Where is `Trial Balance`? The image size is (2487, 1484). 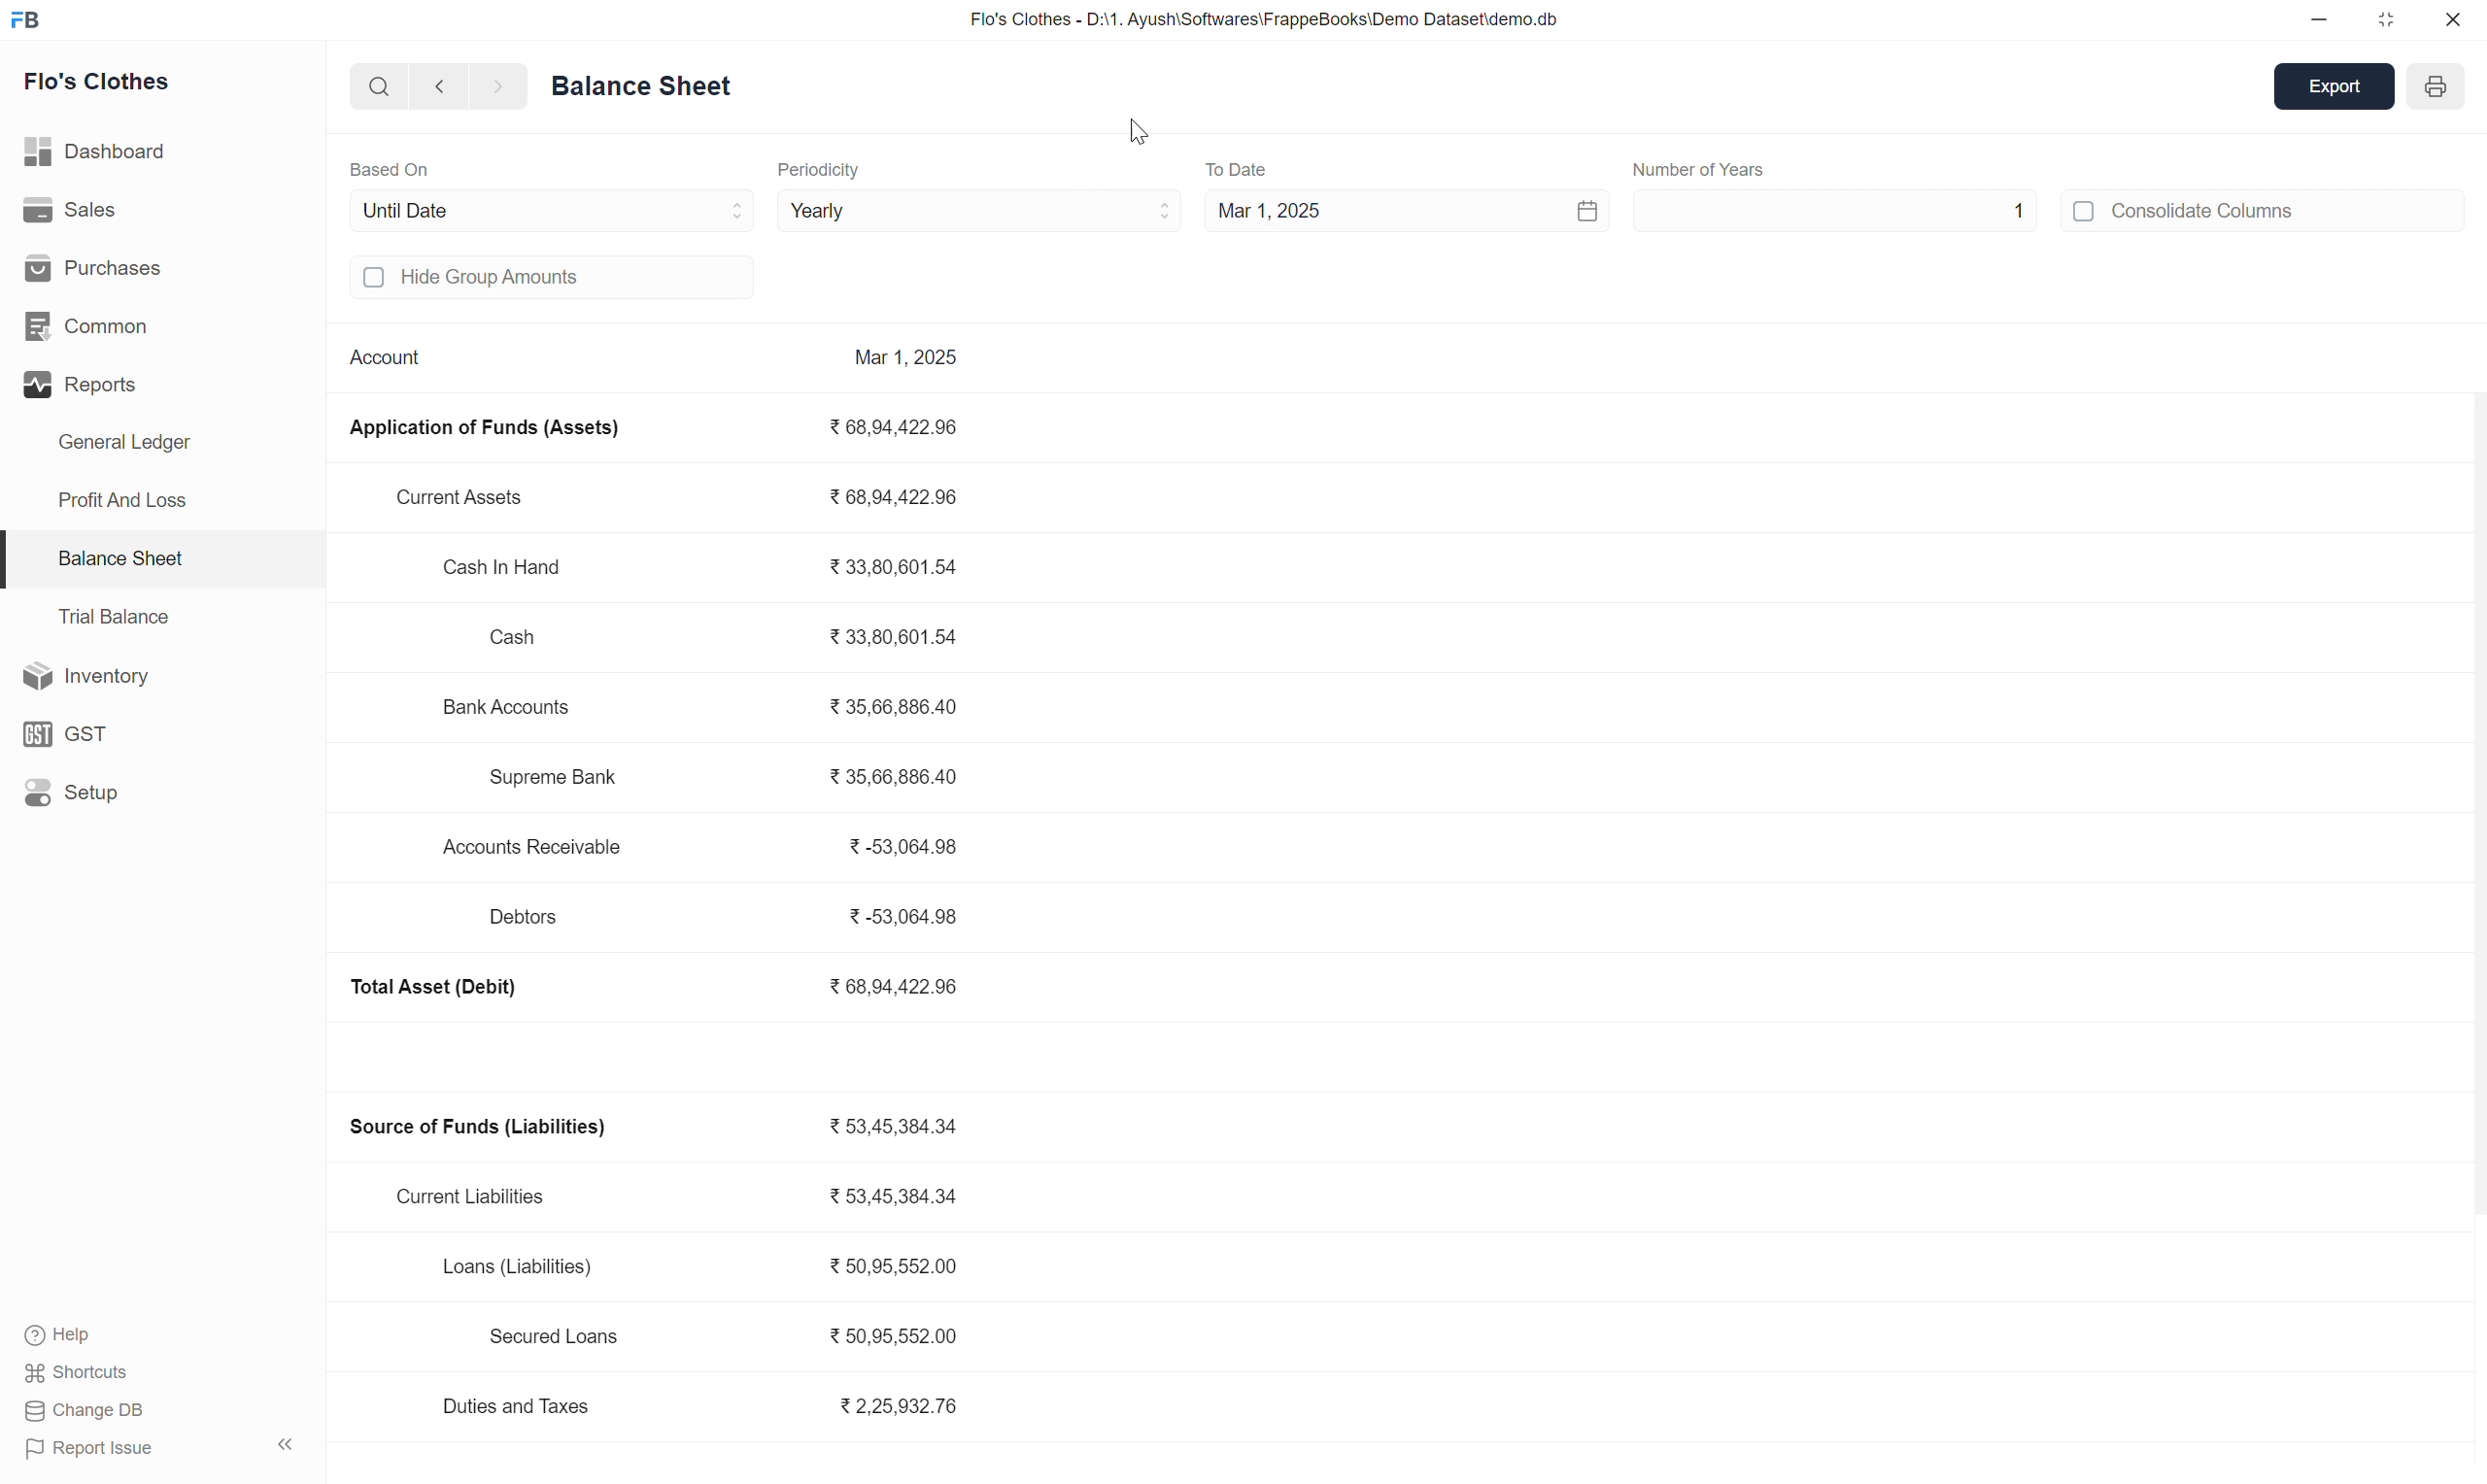
Trial Balance is located at coordinates (124, 619).